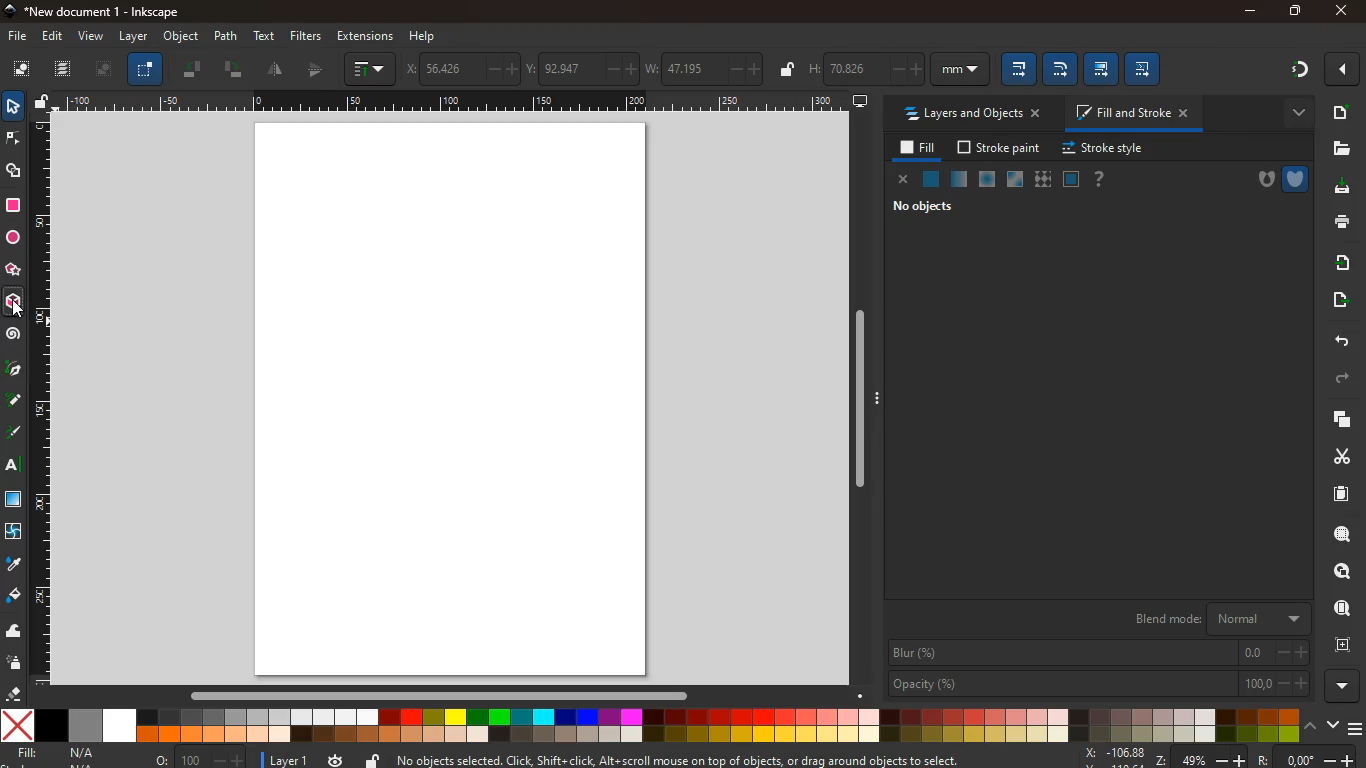 The image size is (1366, 768). Describe the element at coordinates (649, 726) in the screenshot. I see `color` at that location.